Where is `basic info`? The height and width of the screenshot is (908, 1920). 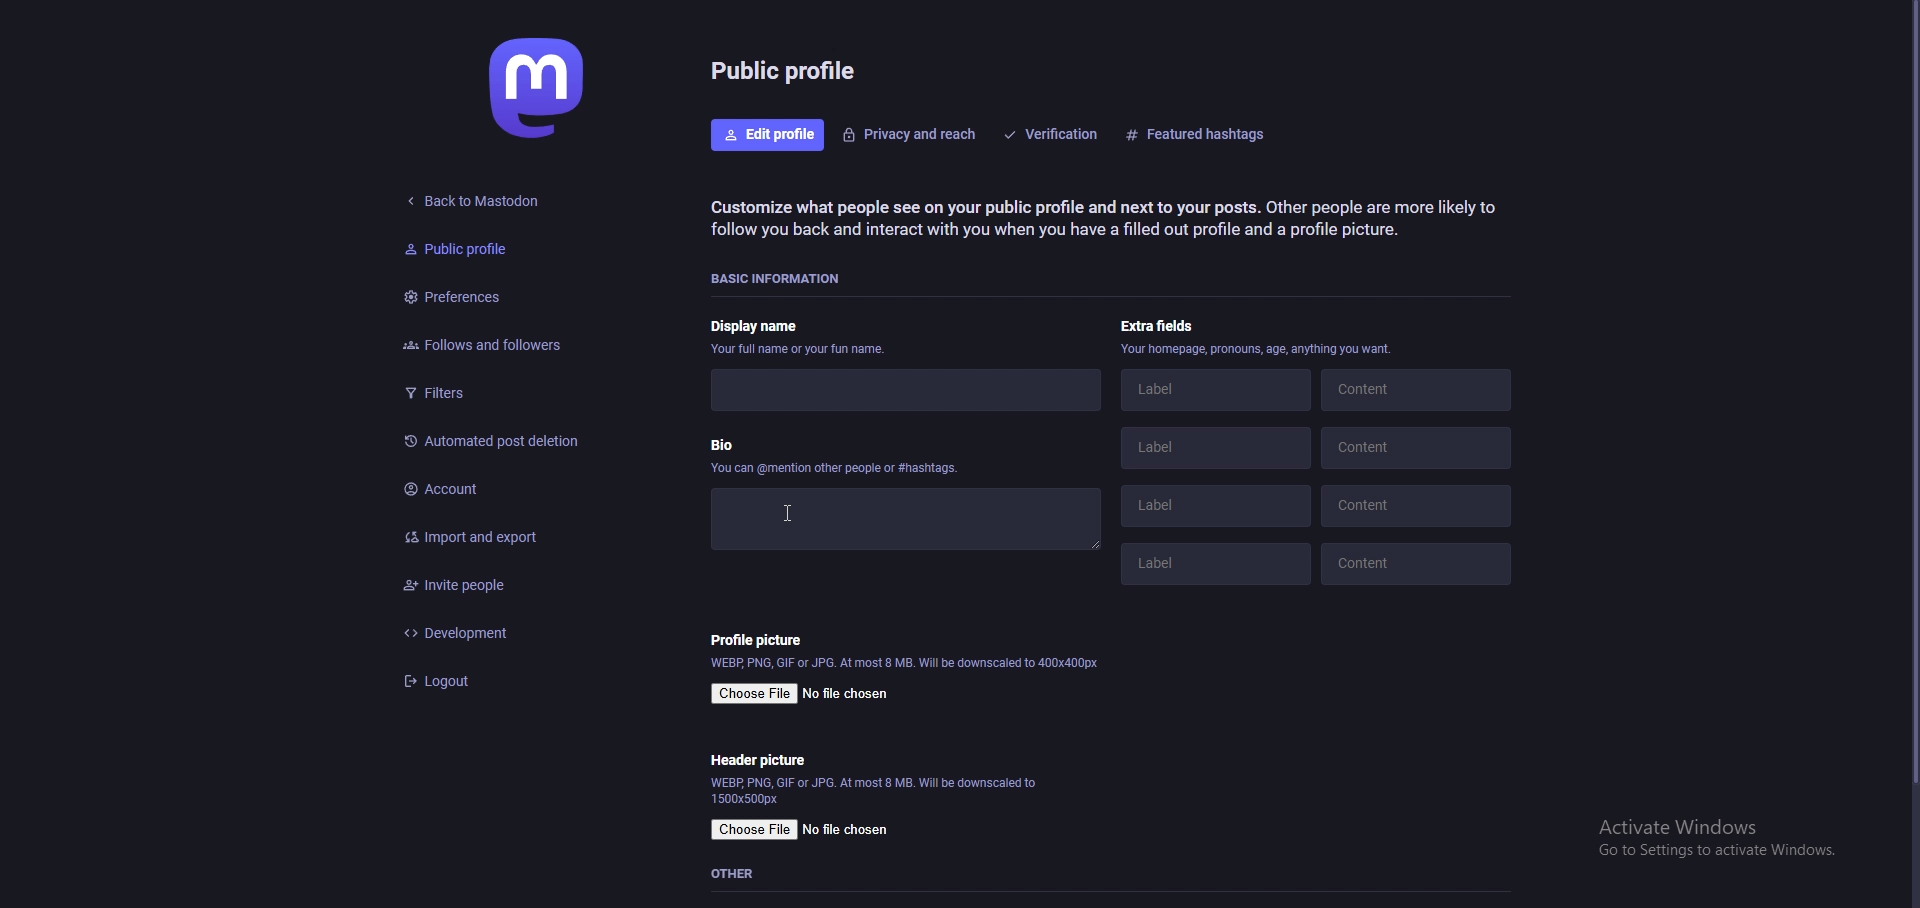
basic info is located at coordinates (780, 280).